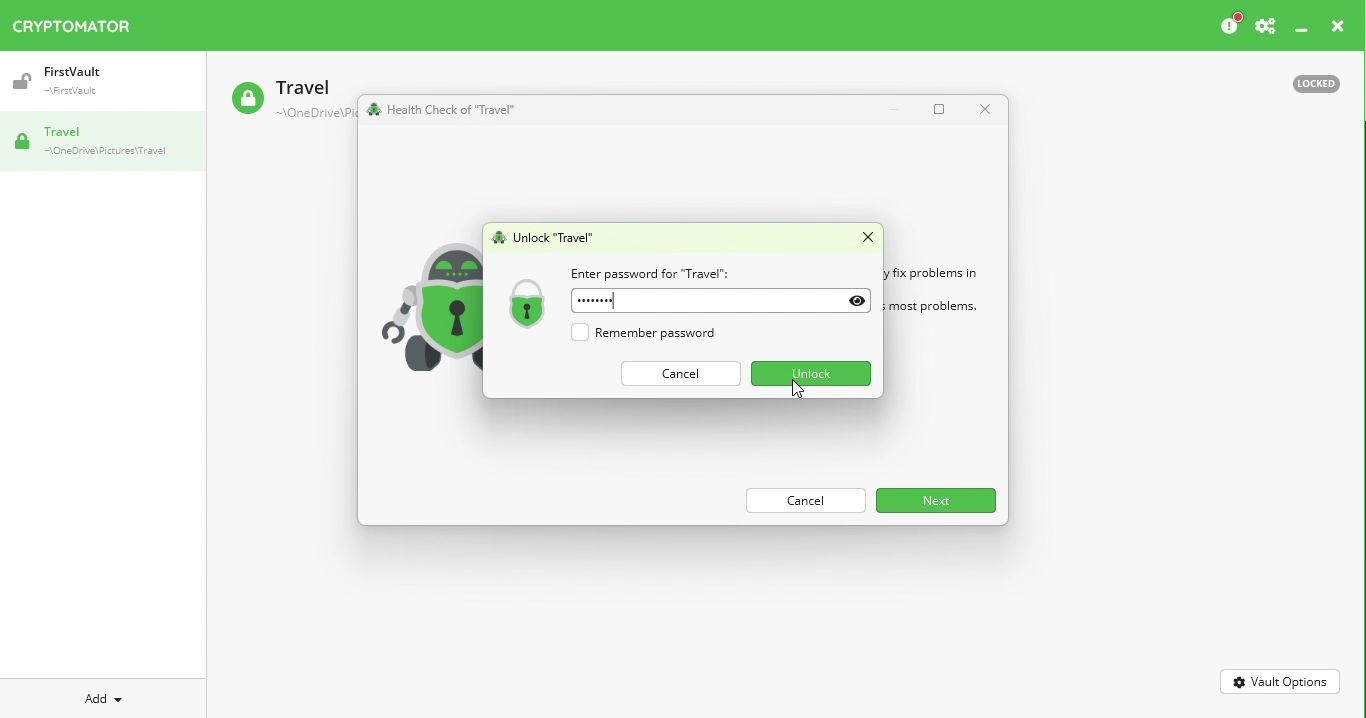 Image resolution: width=1366 pixels, height=718 pixels. What do you see at coordinates (859, 238) in the screenshot?
I see `Close` at bounding box center [859, 238].